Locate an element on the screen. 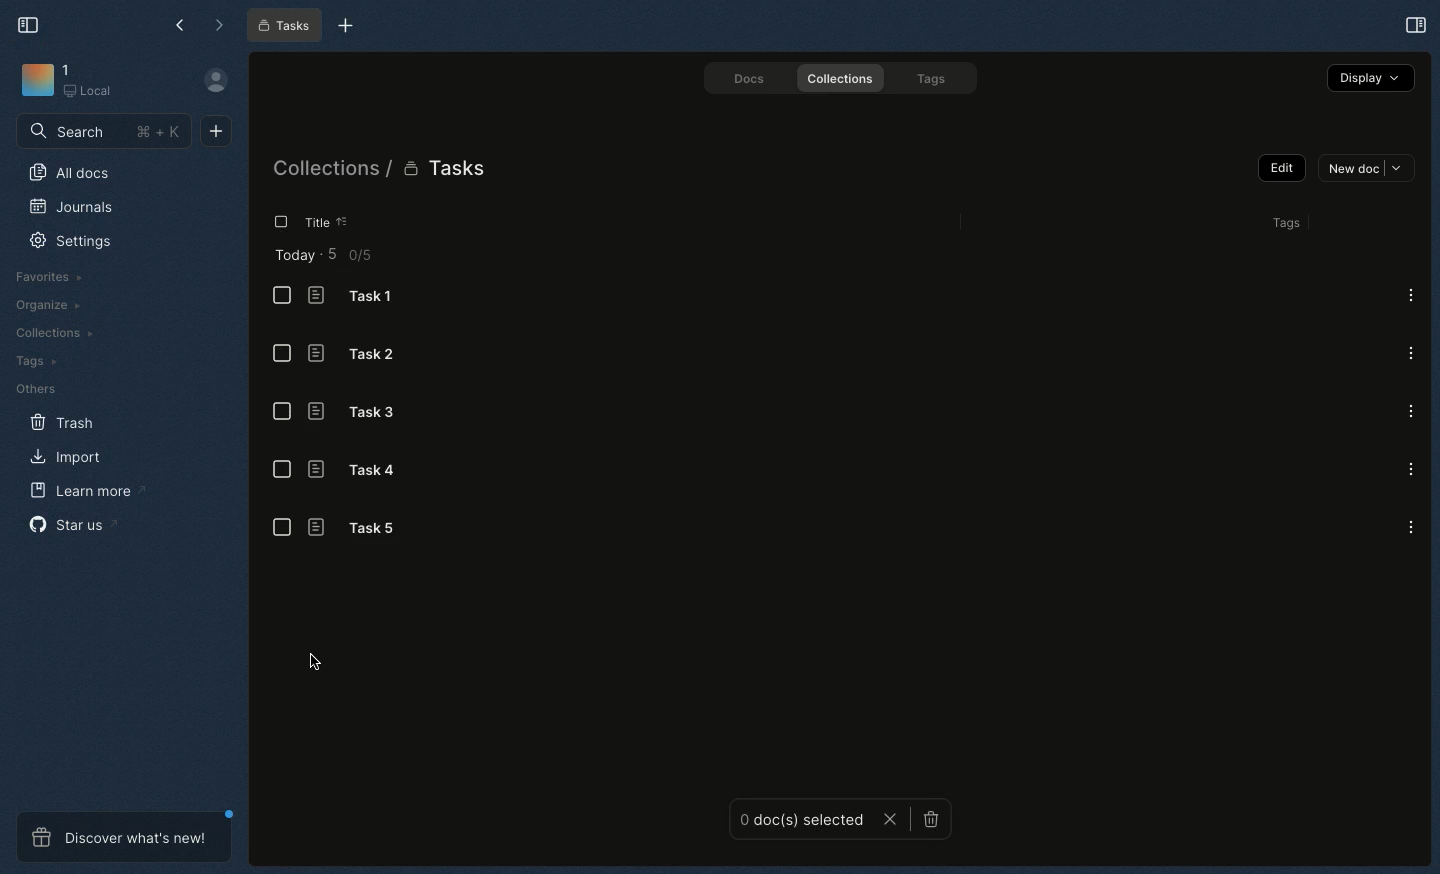  Collapse sidebar is located at coordinates (30, 25).